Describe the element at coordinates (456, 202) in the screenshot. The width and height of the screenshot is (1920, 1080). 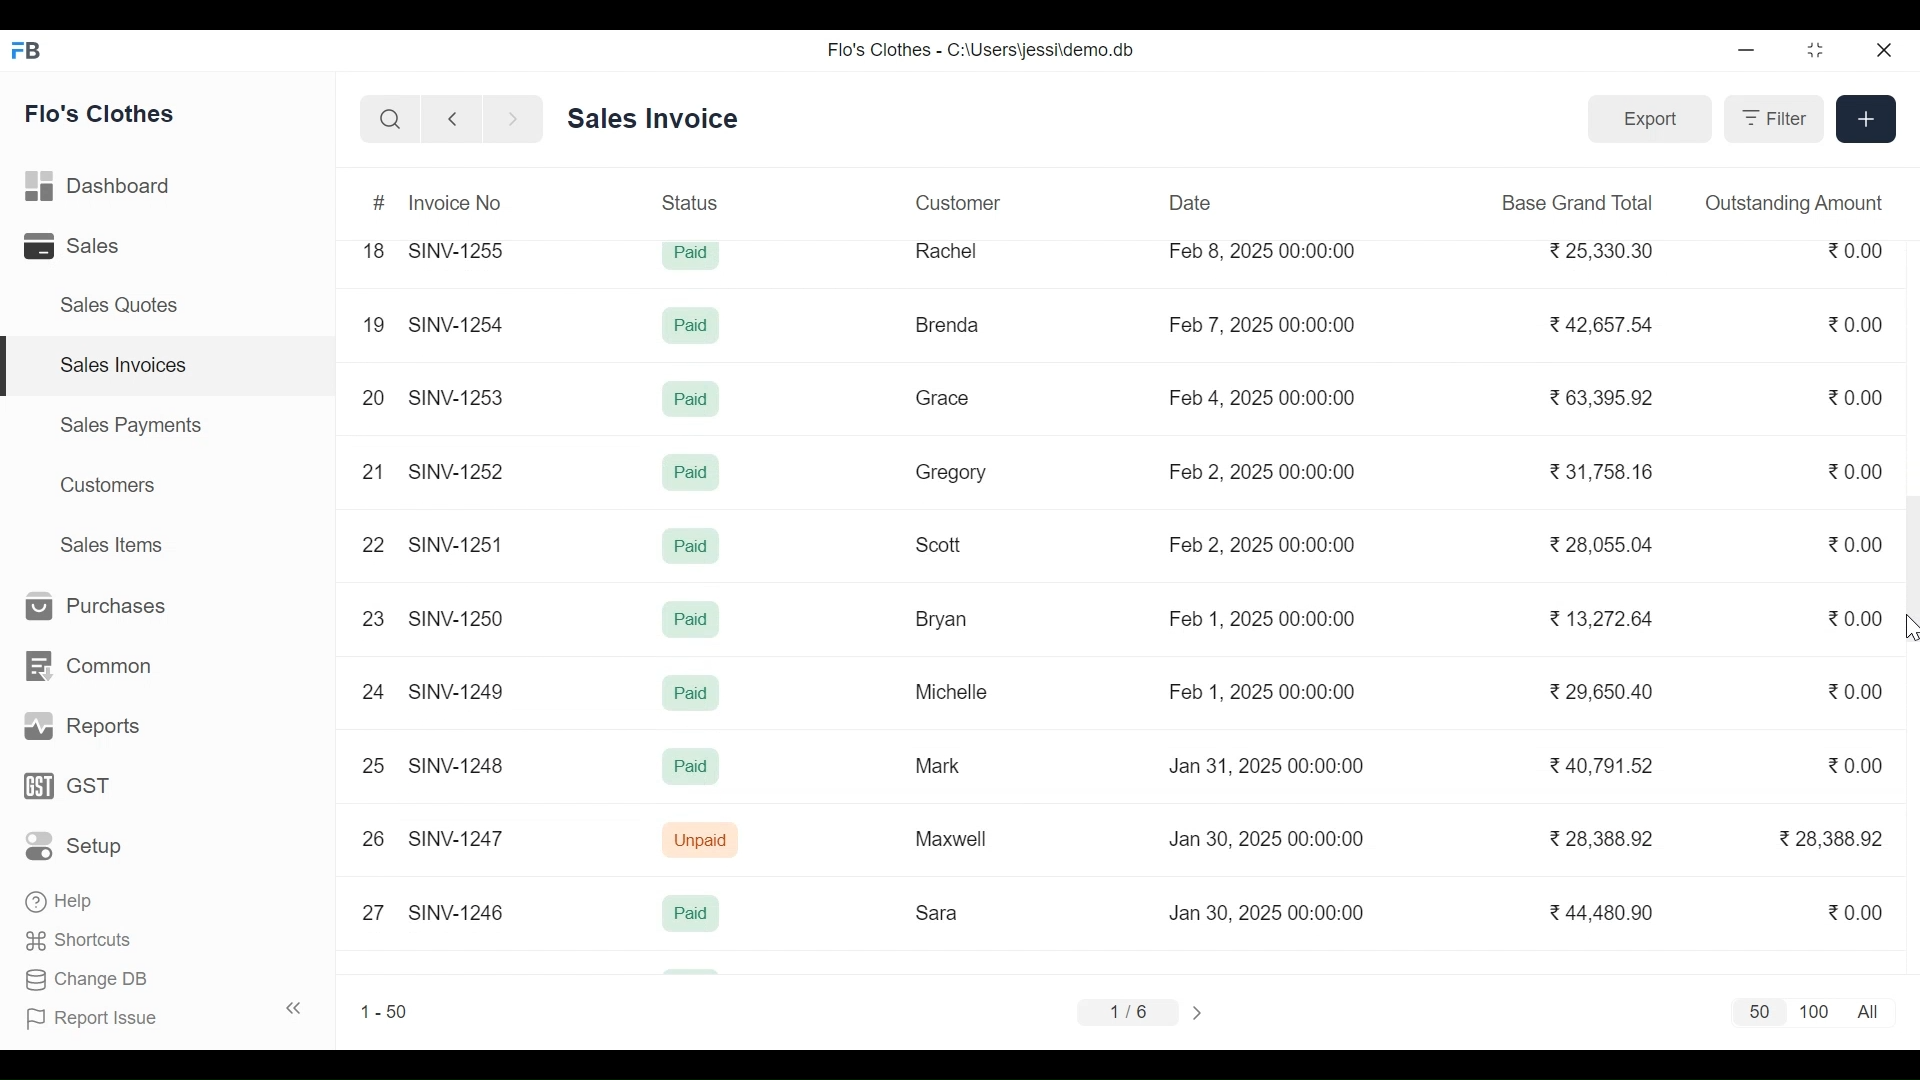
I see `Invoice No` at that location.